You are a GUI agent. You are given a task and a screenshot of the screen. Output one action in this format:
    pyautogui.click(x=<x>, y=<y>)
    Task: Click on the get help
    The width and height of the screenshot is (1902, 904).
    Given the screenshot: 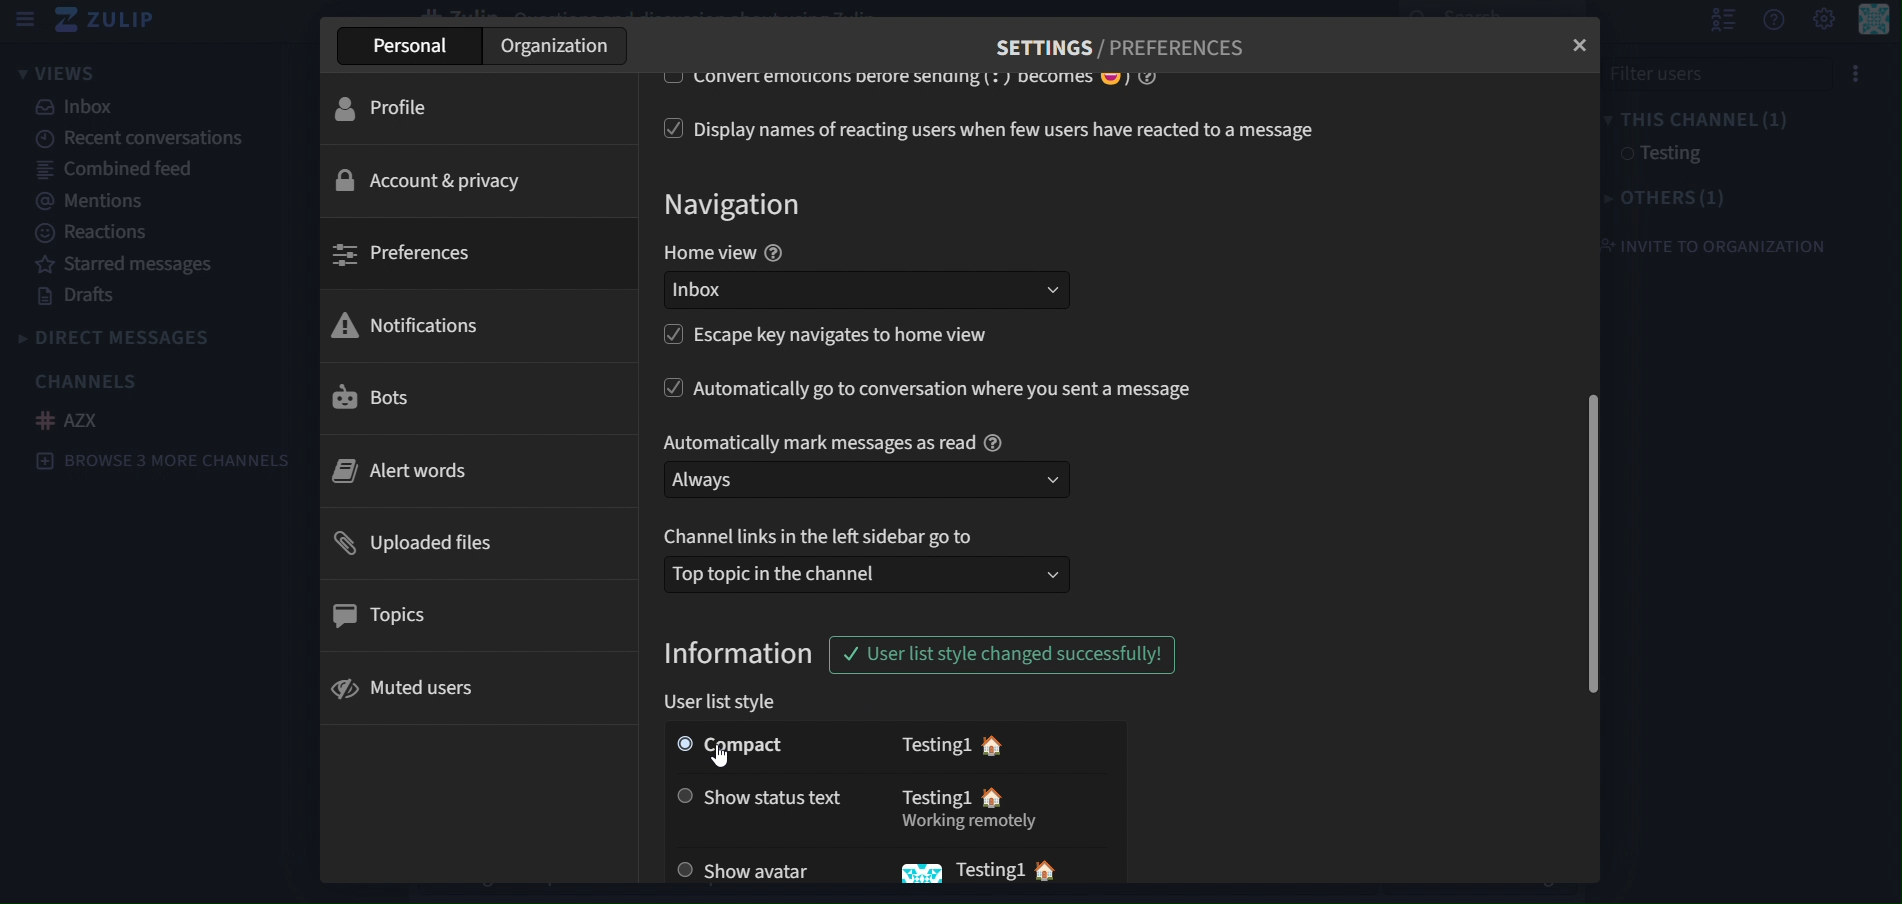 What is the action you would take?
    pyautogui.click(x=1772, y=22)
    